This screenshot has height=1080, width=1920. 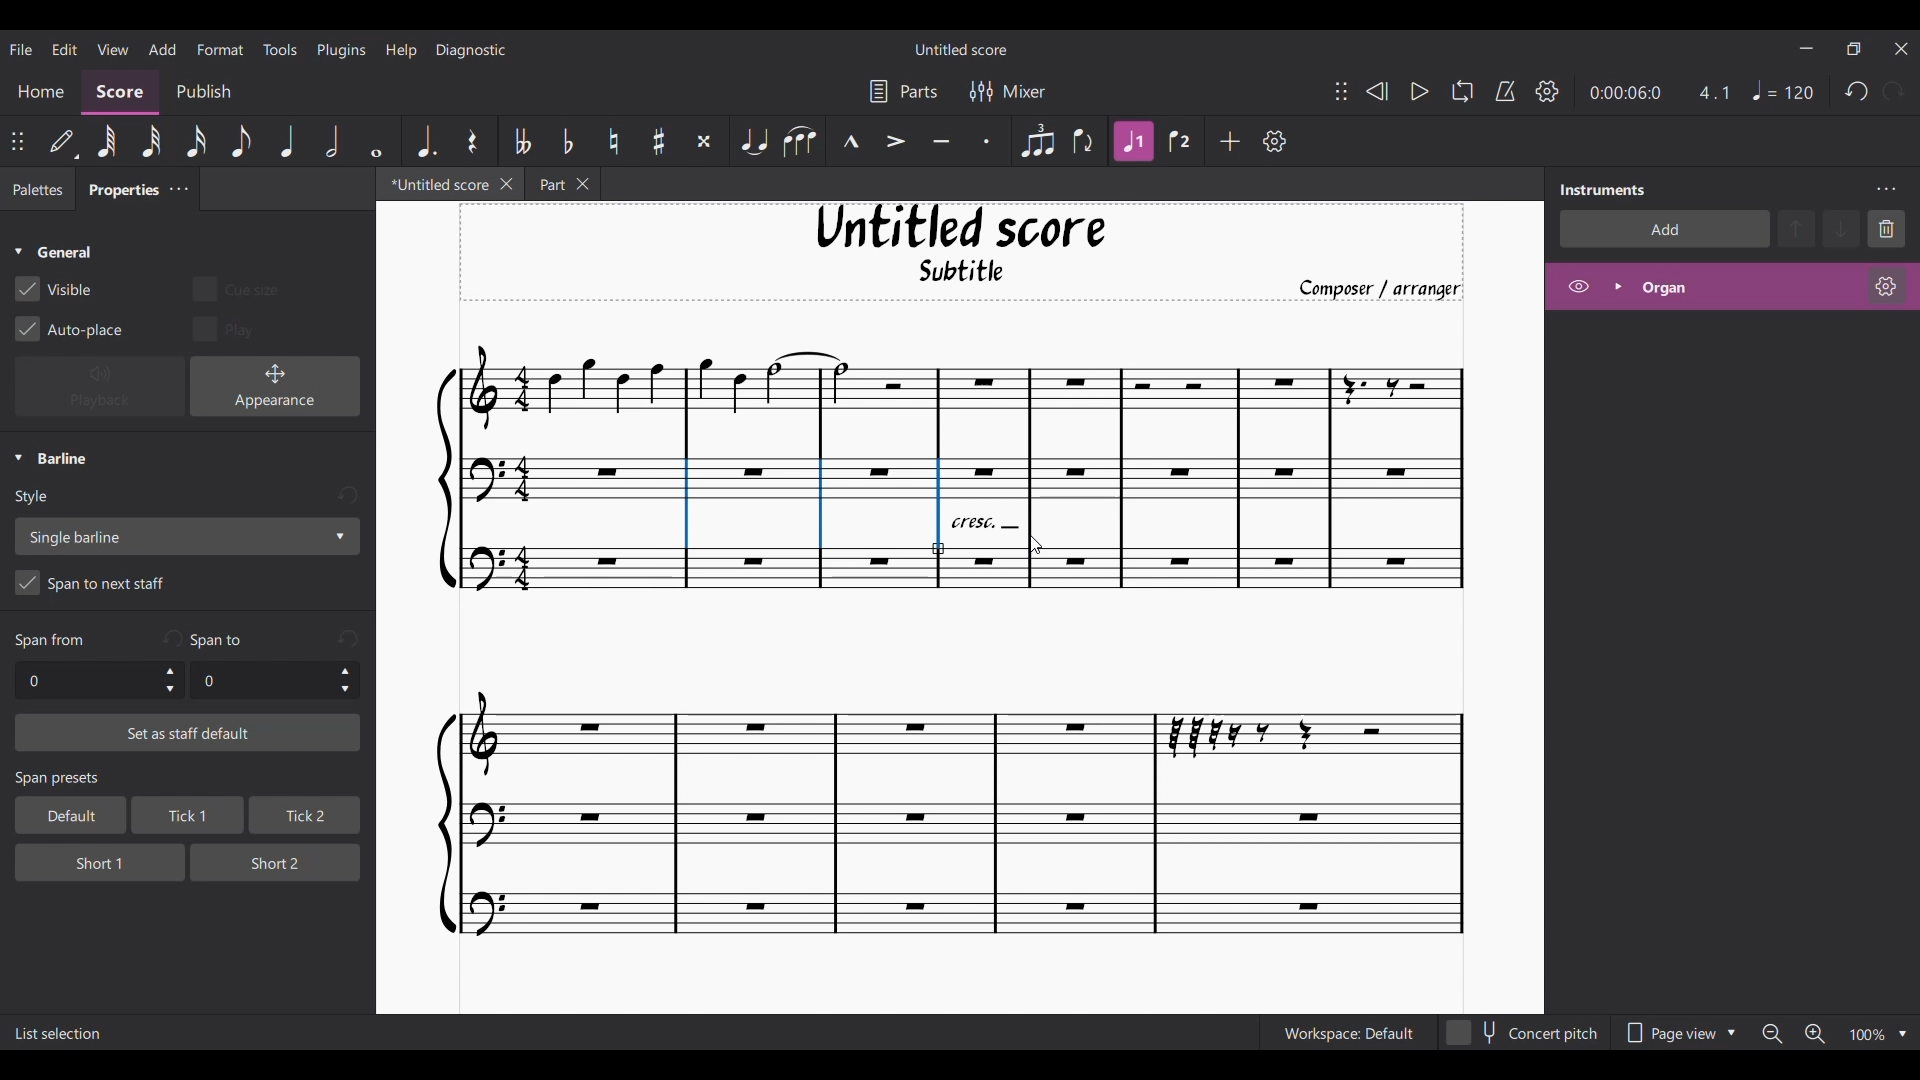 I want to click on Rest, so click(x=472, y=141).